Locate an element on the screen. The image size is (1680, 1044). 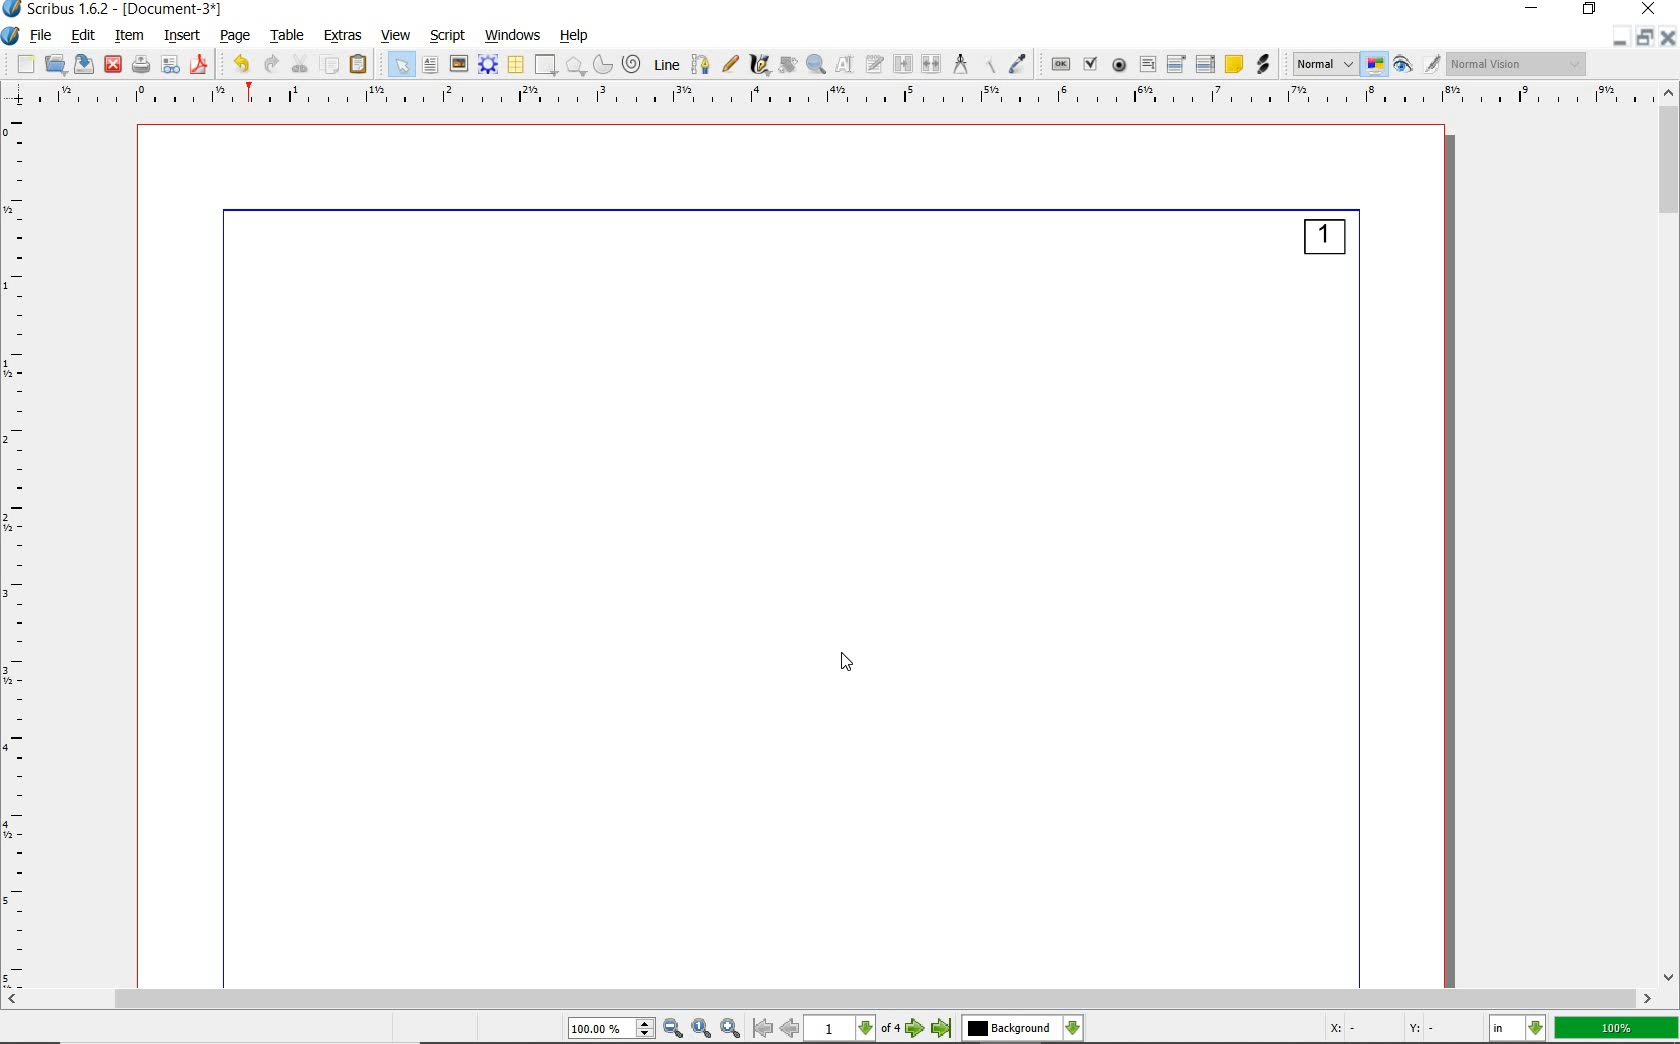
Zoom In is located at coordinates (730, 1029).